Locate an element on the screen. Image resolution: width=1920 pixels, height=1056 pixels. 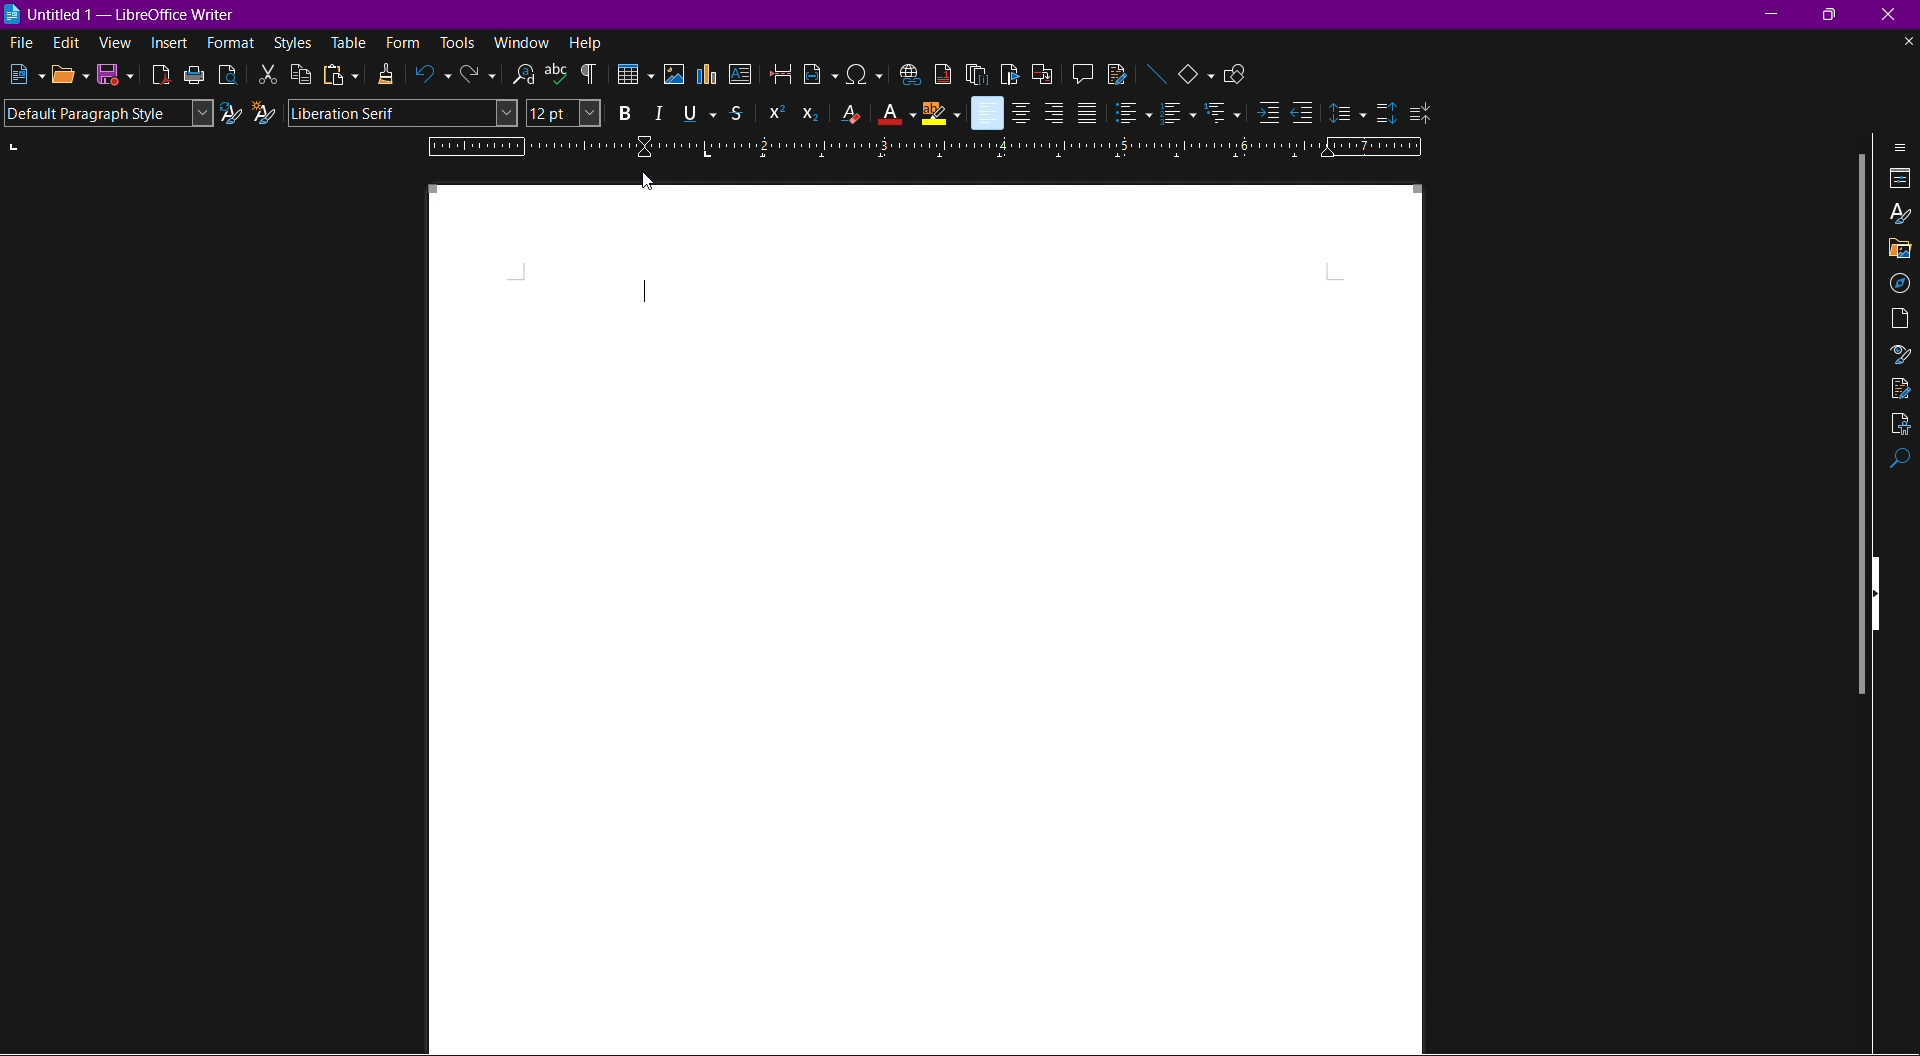
Insert special character is located at coordinates (865, 73).